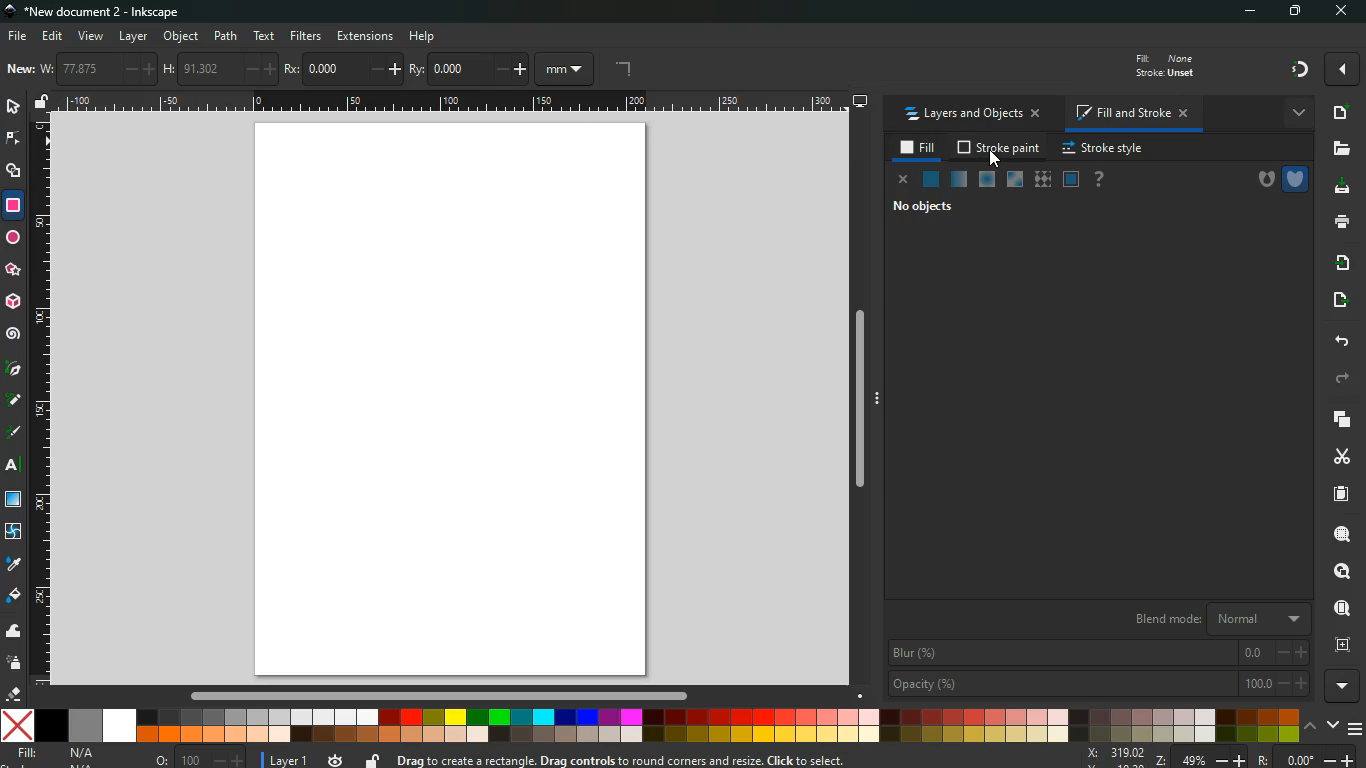 The width and height of the screenshot is (1366, 768). I want to click on menu, so click(1356, 729).